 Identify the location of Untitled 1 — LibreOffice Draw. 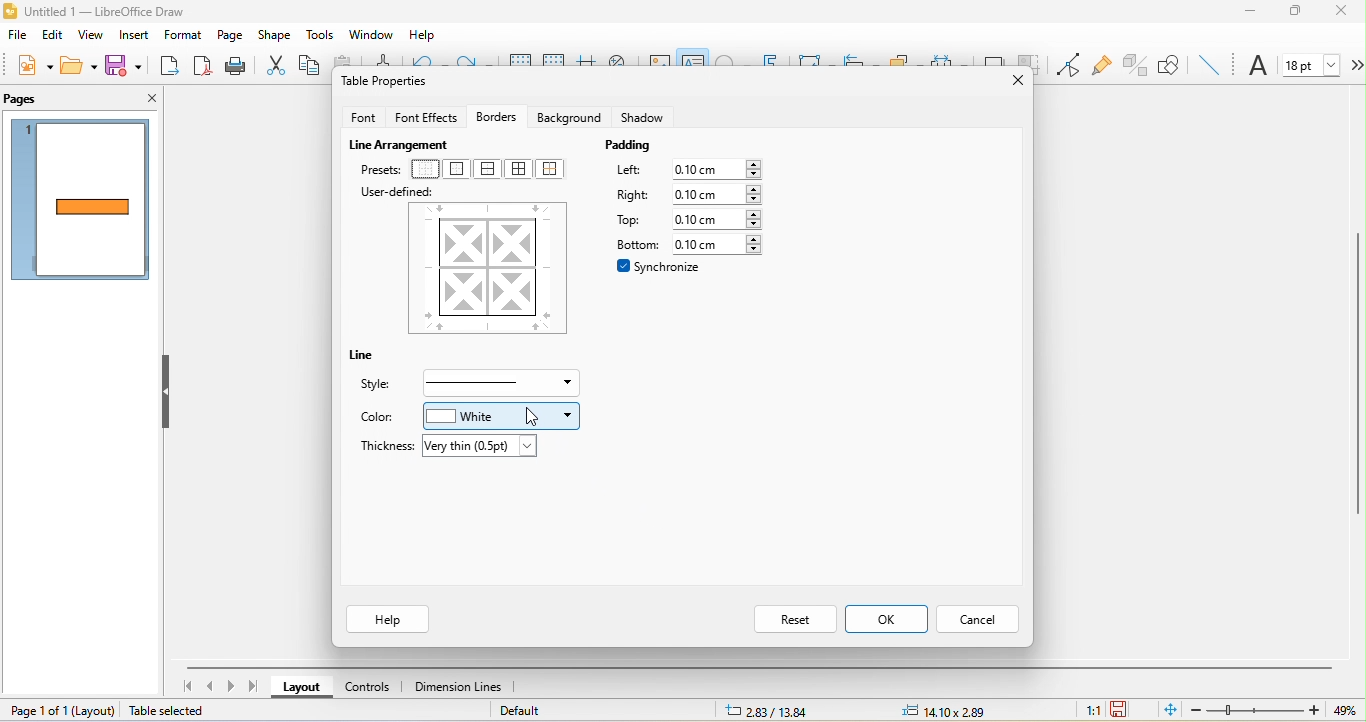
(94, 10).